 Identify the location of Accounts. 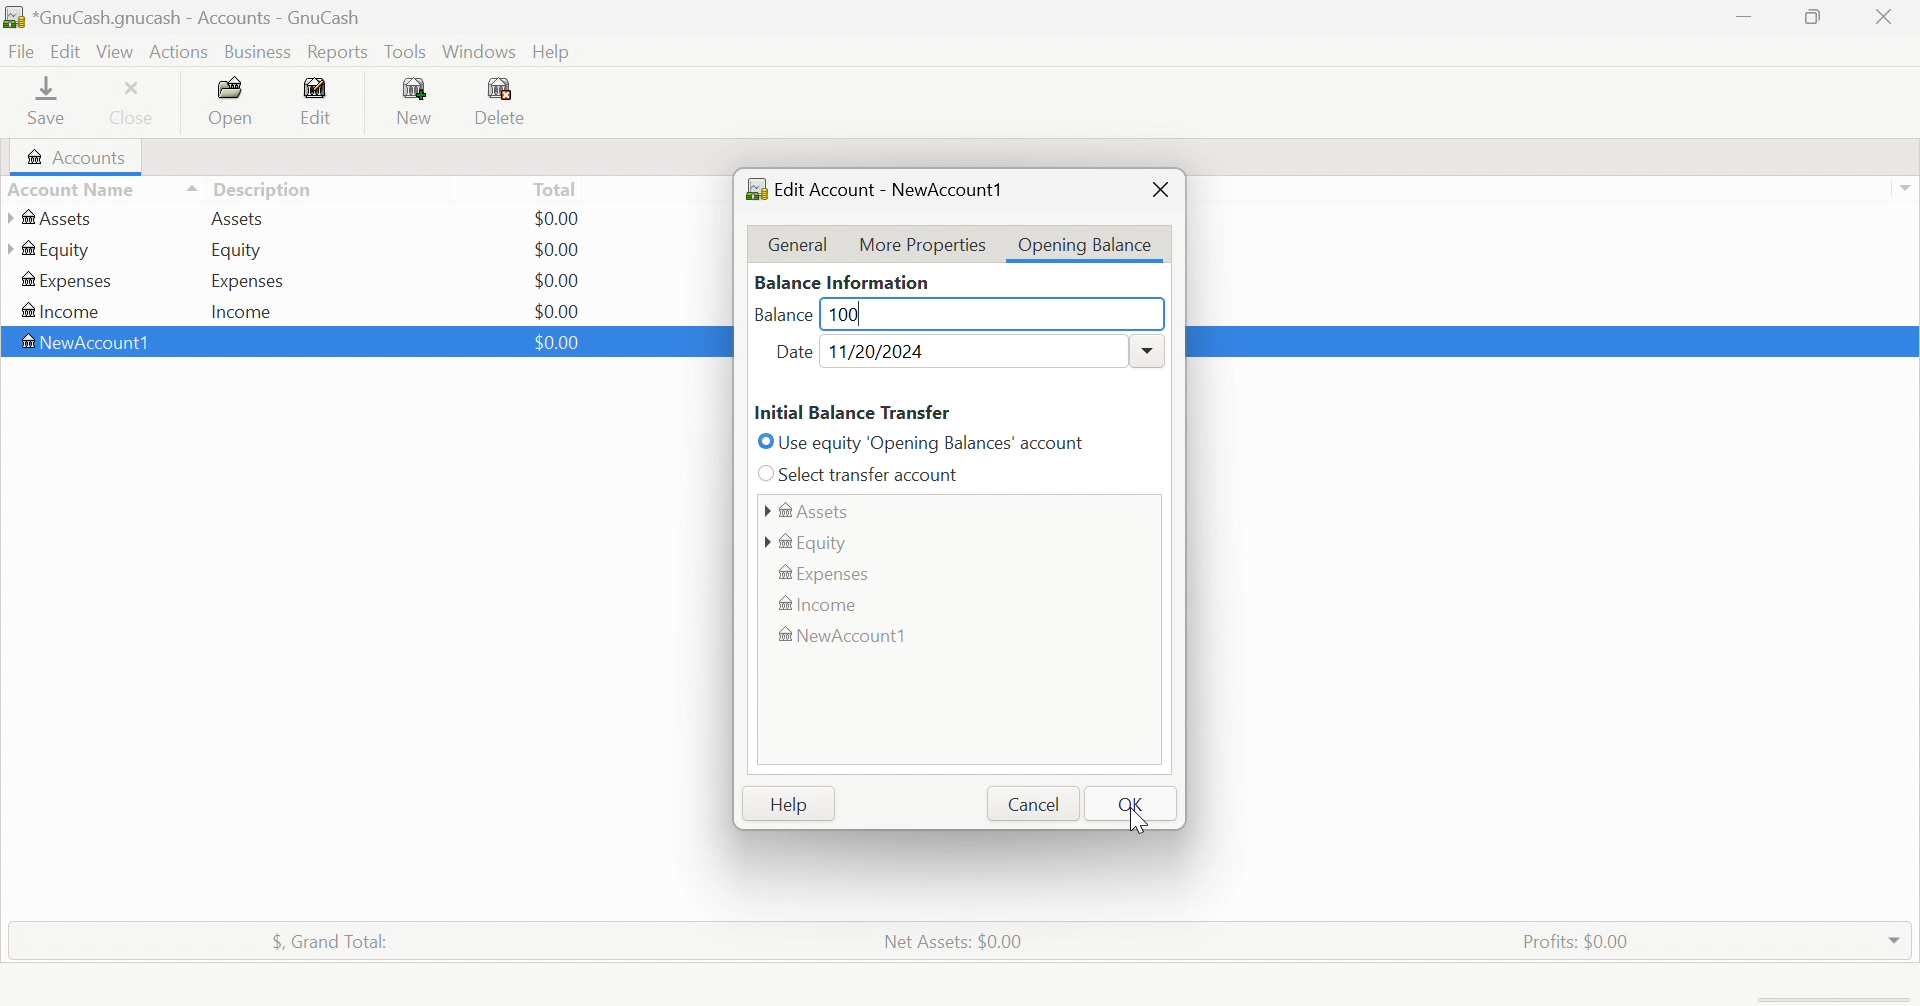
(78, 155).